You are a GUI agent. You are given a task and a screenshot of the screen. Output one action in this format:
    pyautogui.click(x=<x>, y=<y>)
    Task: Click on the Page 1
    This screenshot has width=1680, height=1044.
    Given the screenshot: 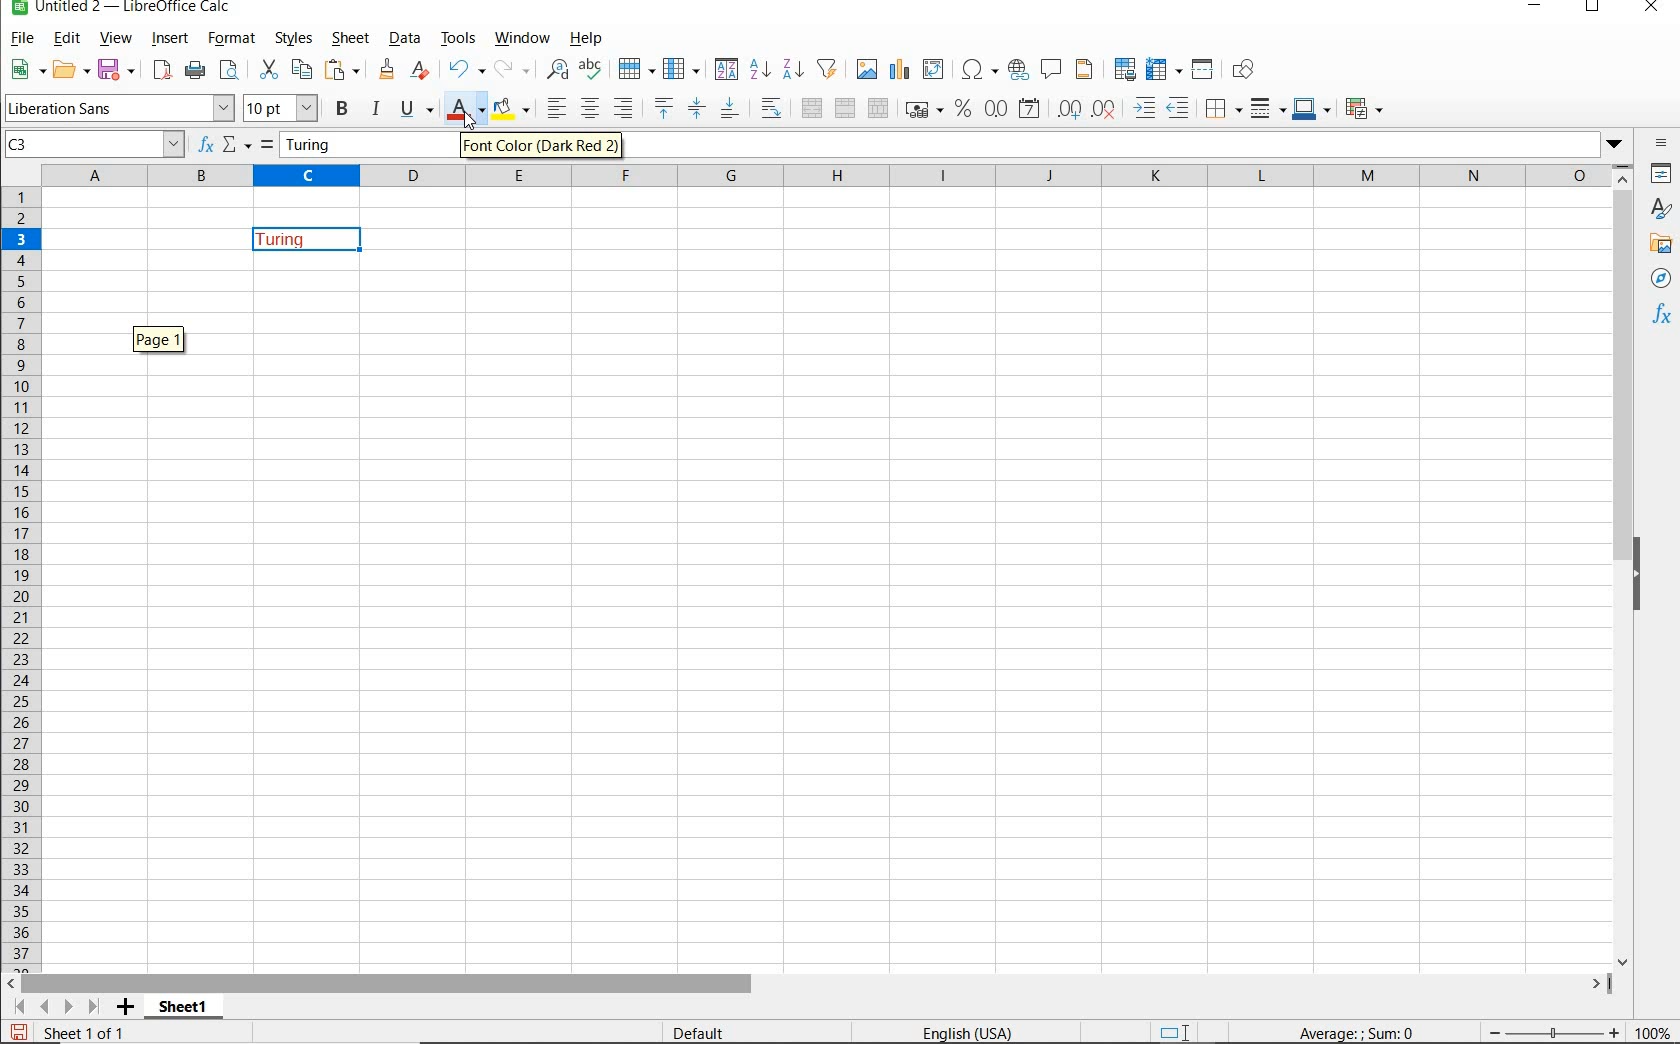 What is the action you would take?
    pyautogui.click(x=158, y=341)
    